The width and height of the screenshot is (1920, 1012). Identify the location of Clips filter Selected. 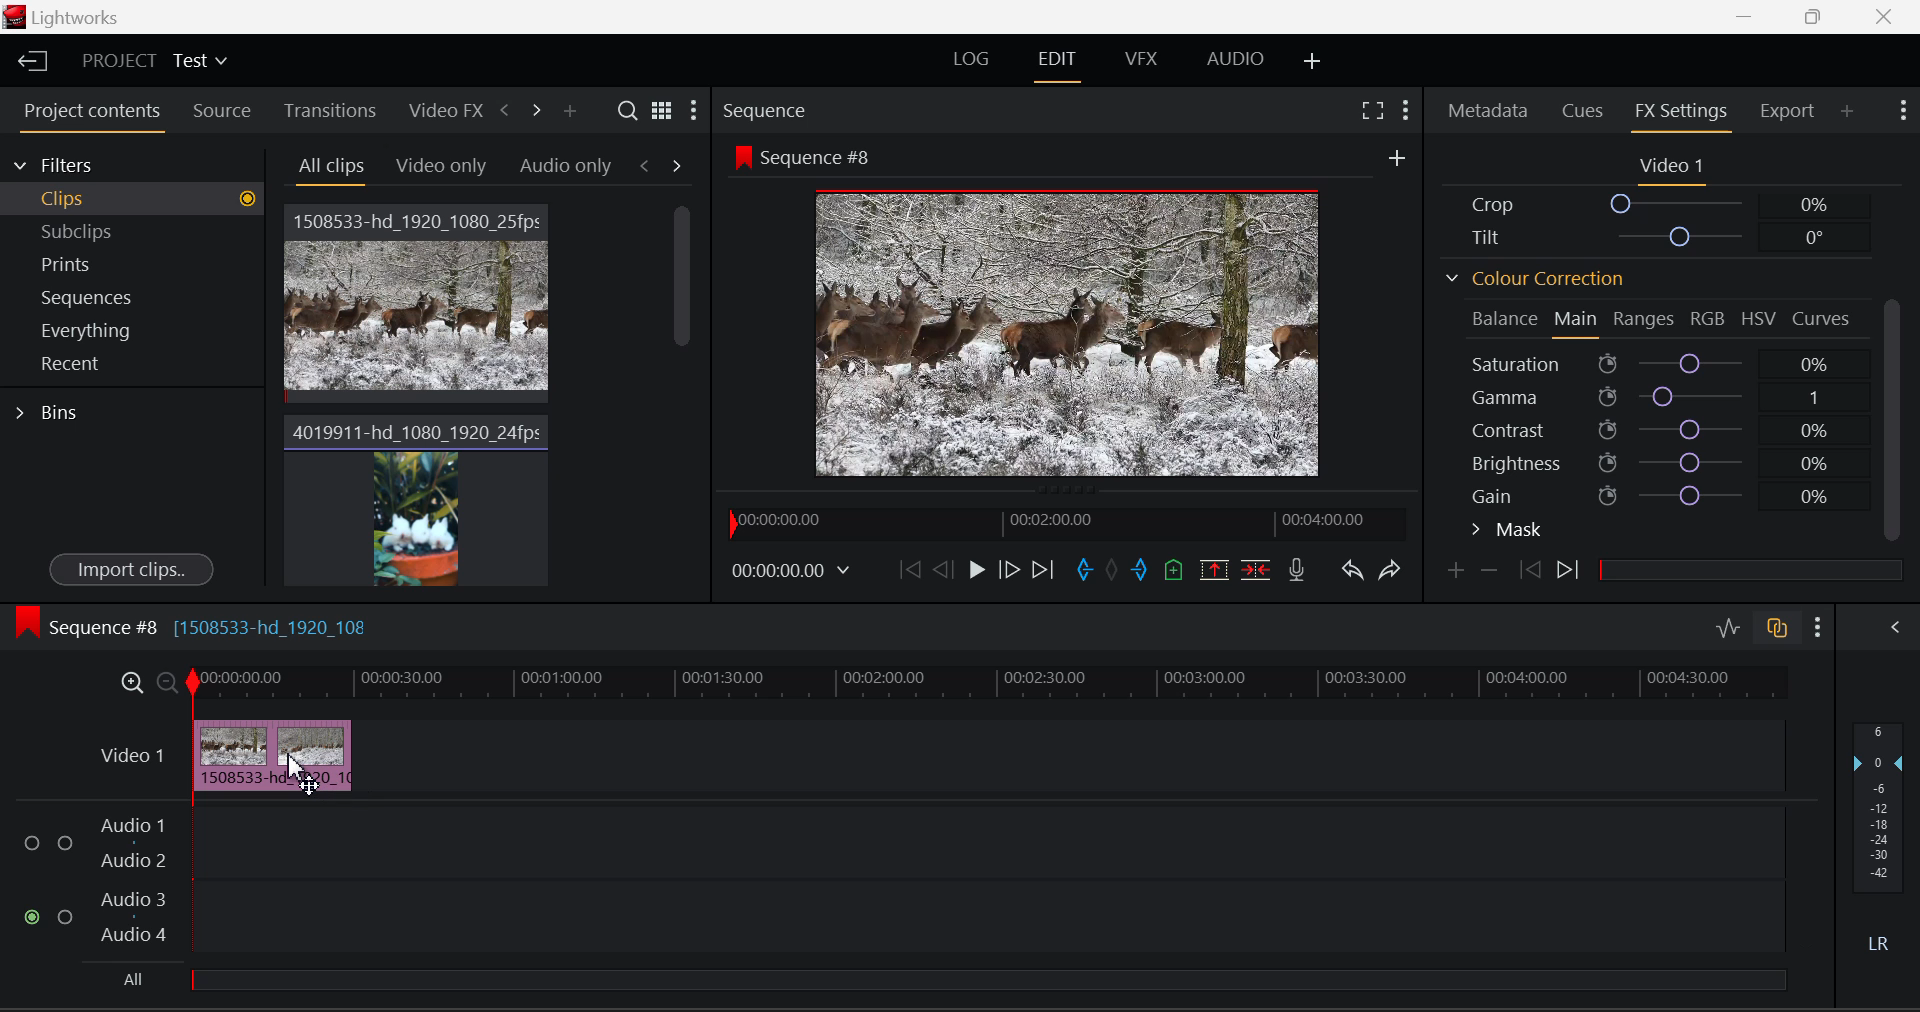
(146, 199).